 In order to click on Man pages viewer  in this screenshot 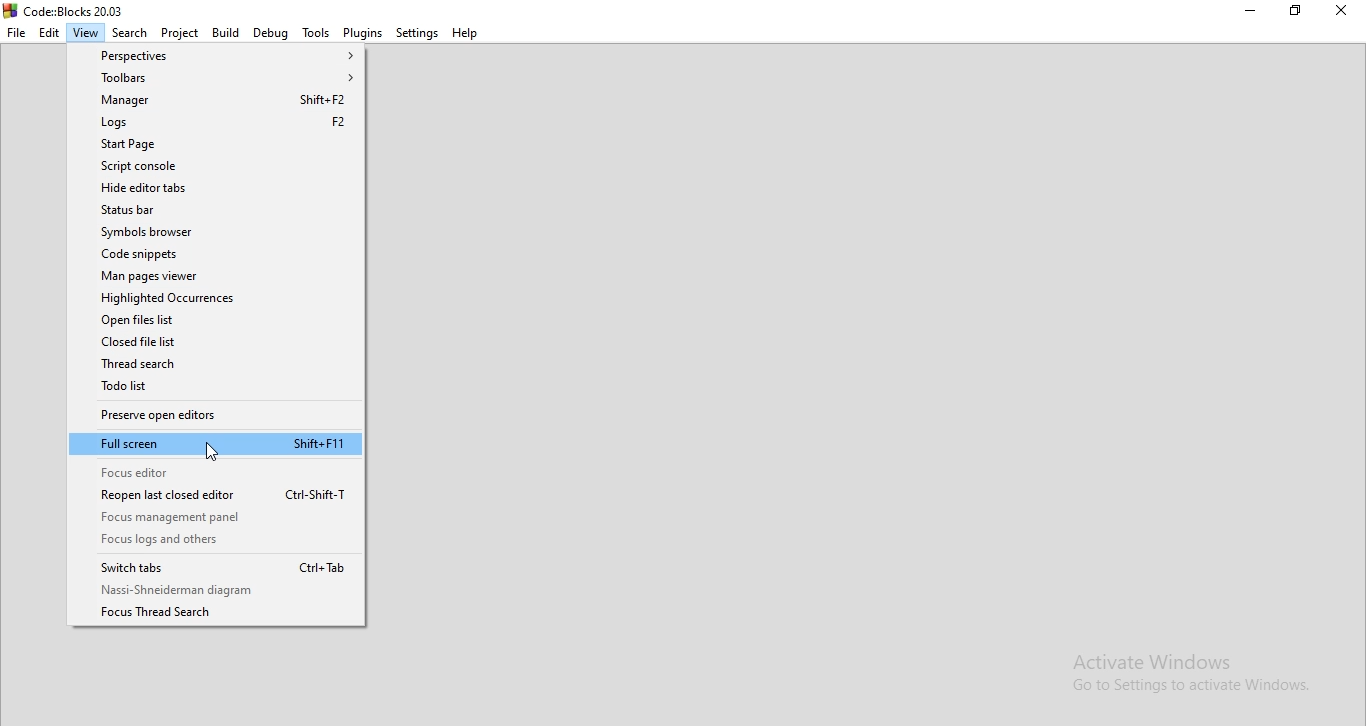, I will do `click(213, 276)`.